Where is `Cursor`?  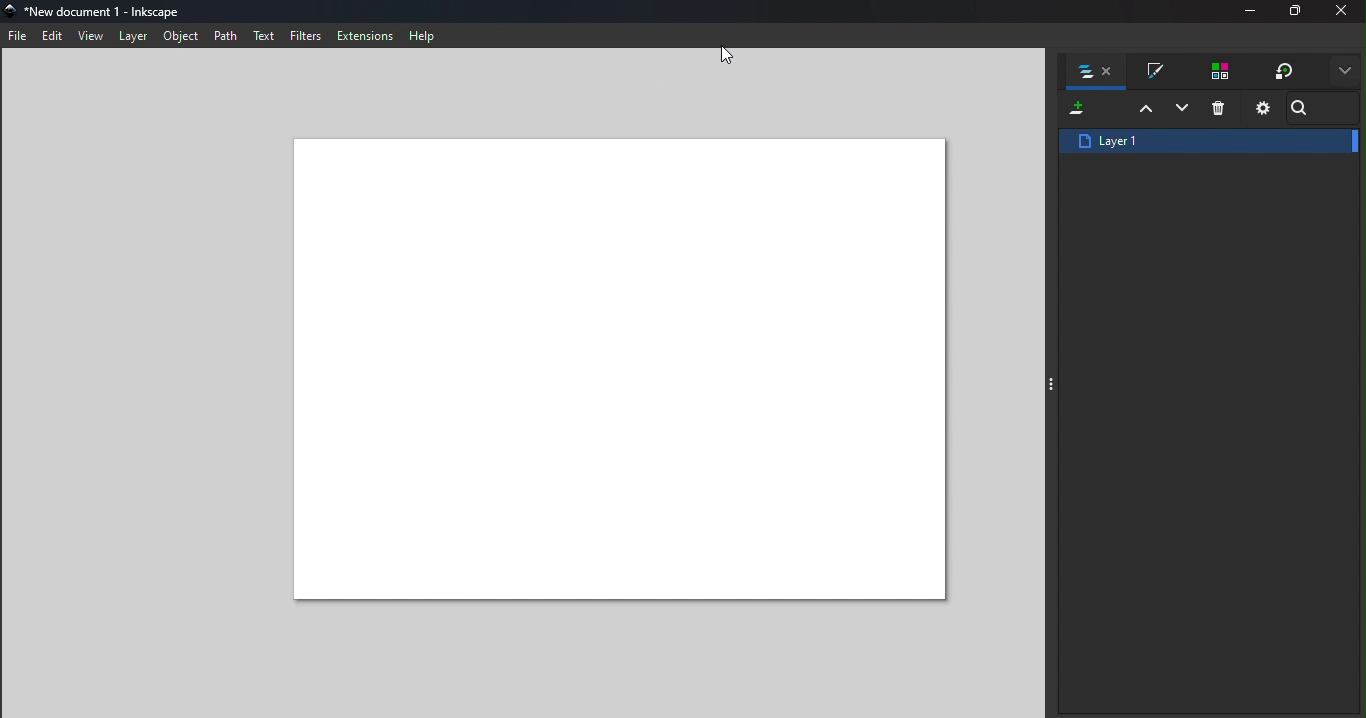 Cursor is located at coordinates (727, 49).